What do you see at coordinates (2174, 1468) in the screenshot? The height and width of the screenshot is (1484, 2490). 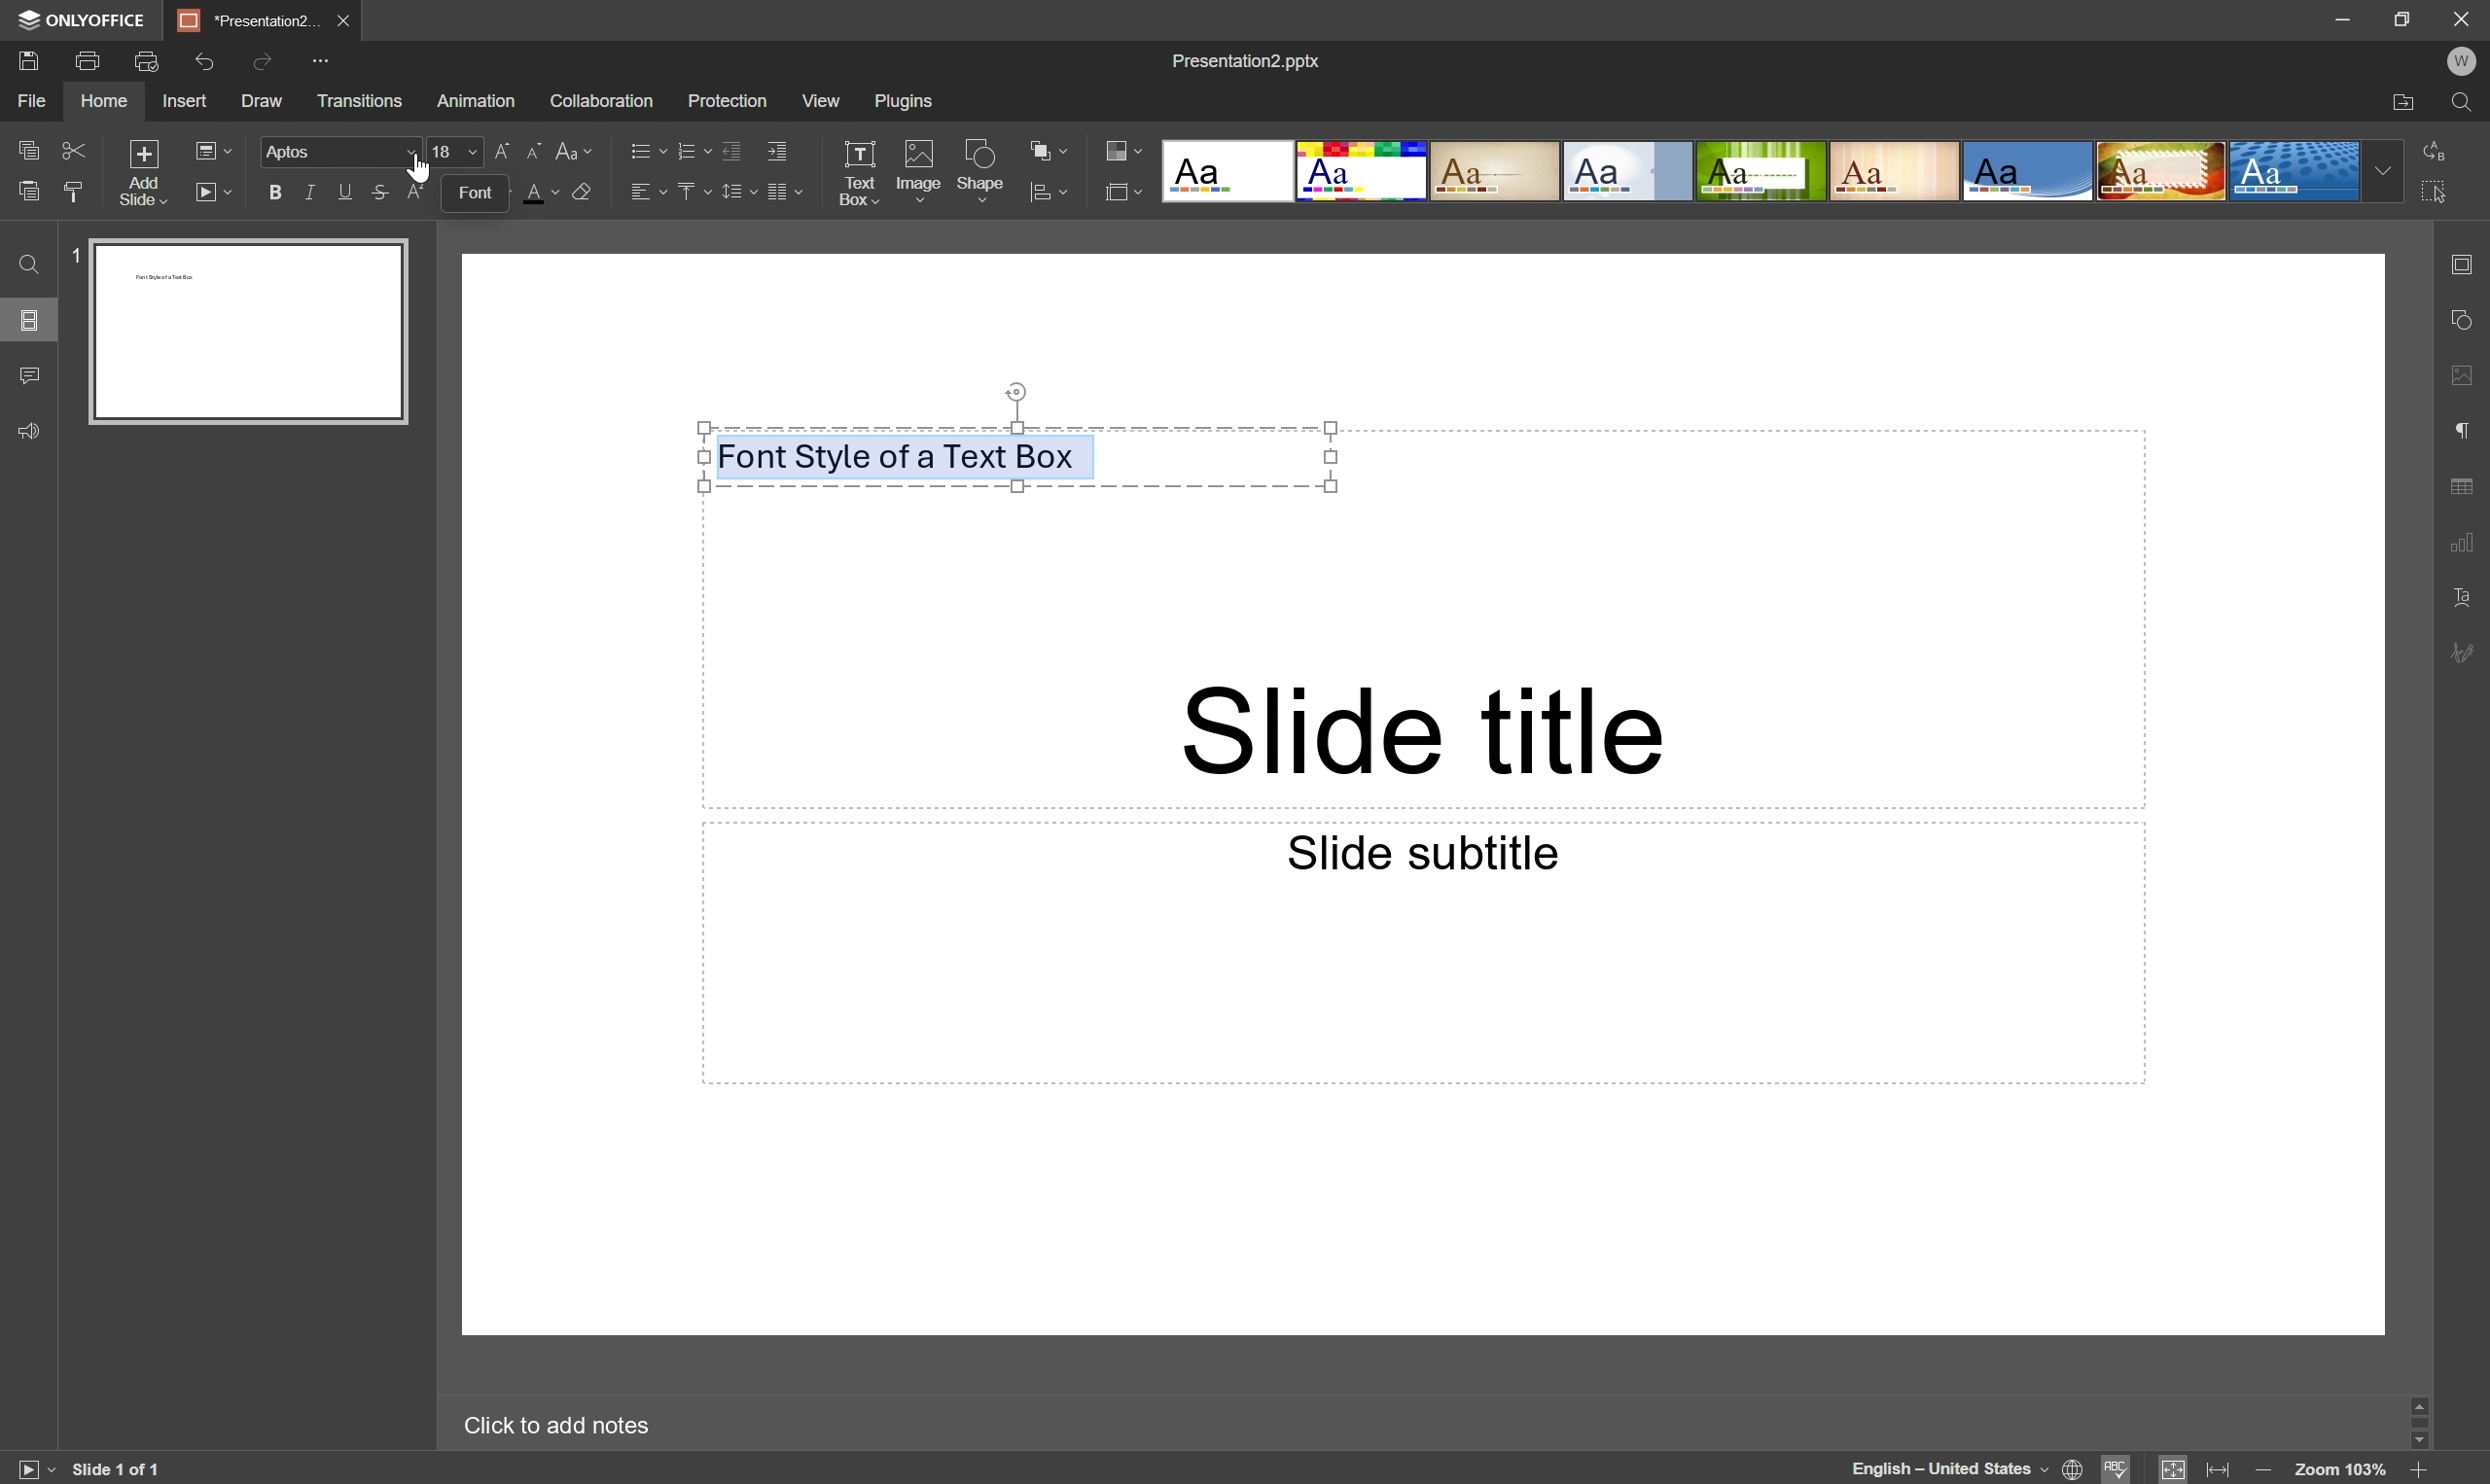 I see `Fit to slide` at bounding box center [2174, 1468].